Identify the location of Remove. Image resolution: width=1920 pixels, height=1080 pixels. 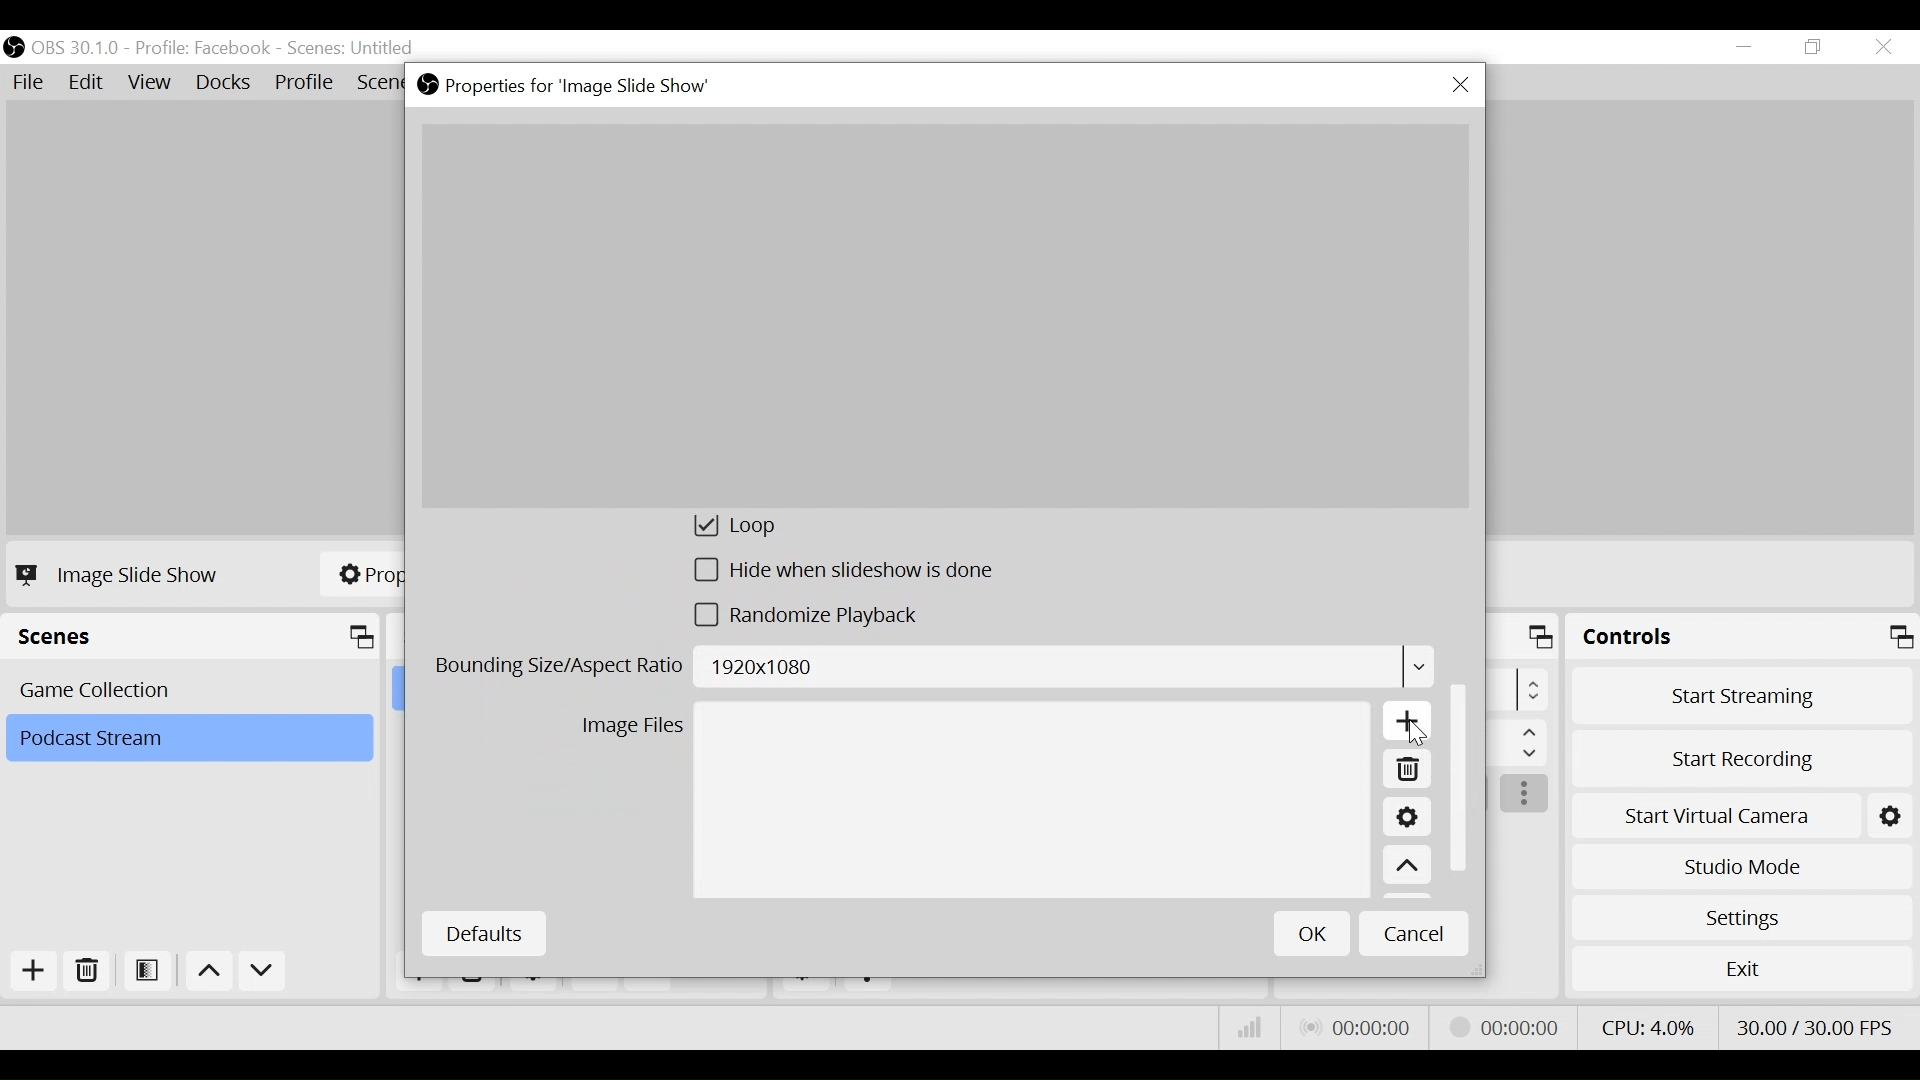
(88, 972).